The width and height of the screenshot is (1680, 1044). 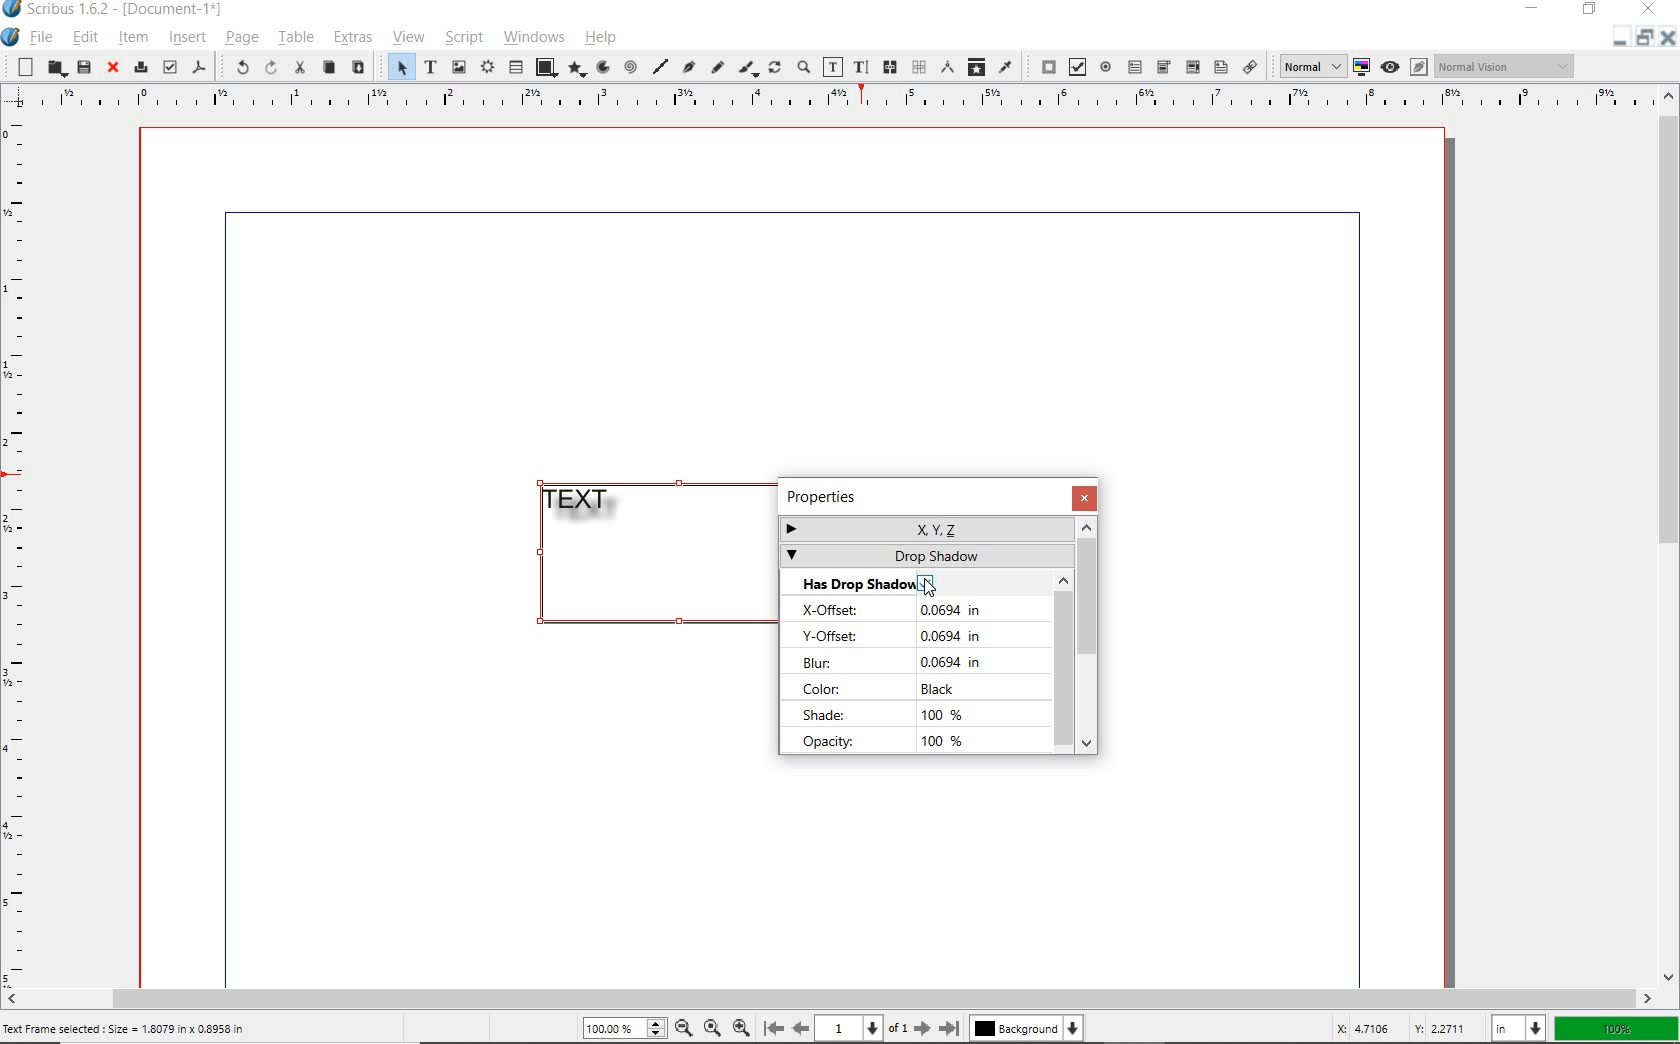 What do you see at coordinates (897, 661) in the screenshot?
I see `blur` at bounding box center [897, 661].